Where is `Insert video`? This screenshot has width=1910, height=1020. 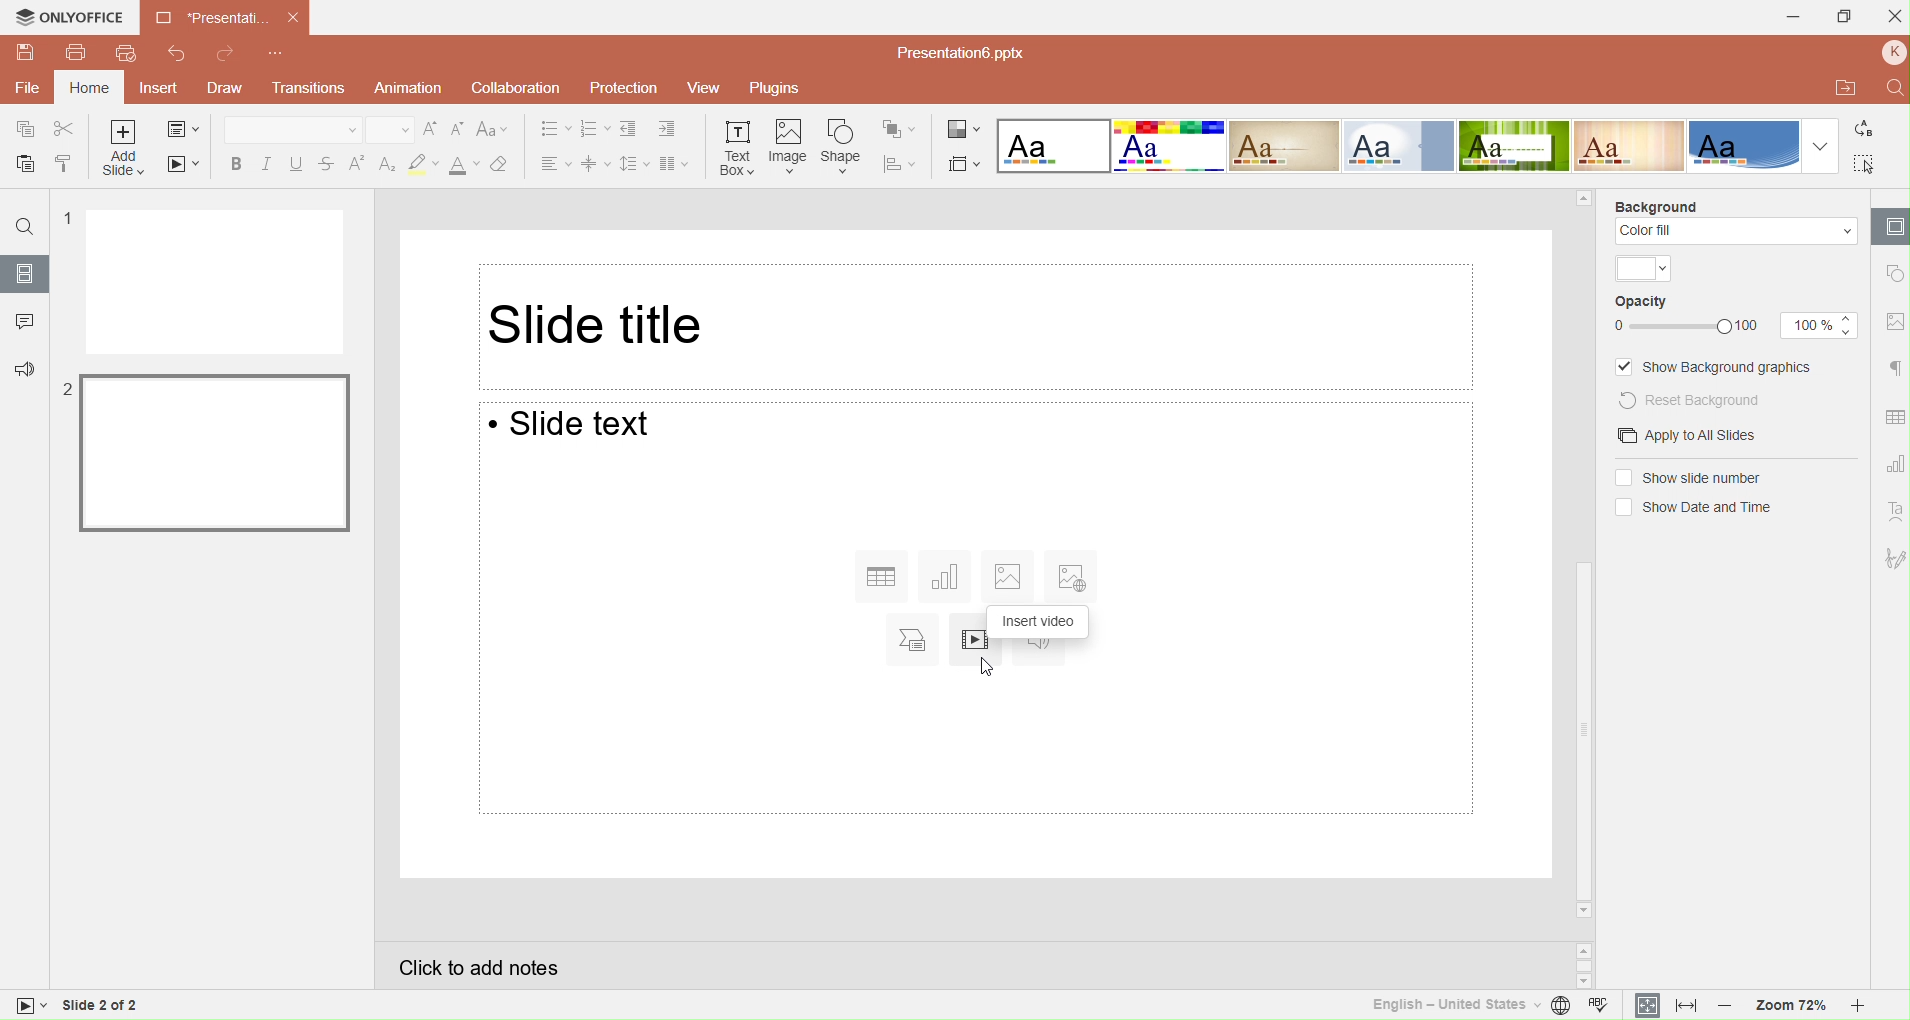 Insert video is located at coordinates (971, 645).